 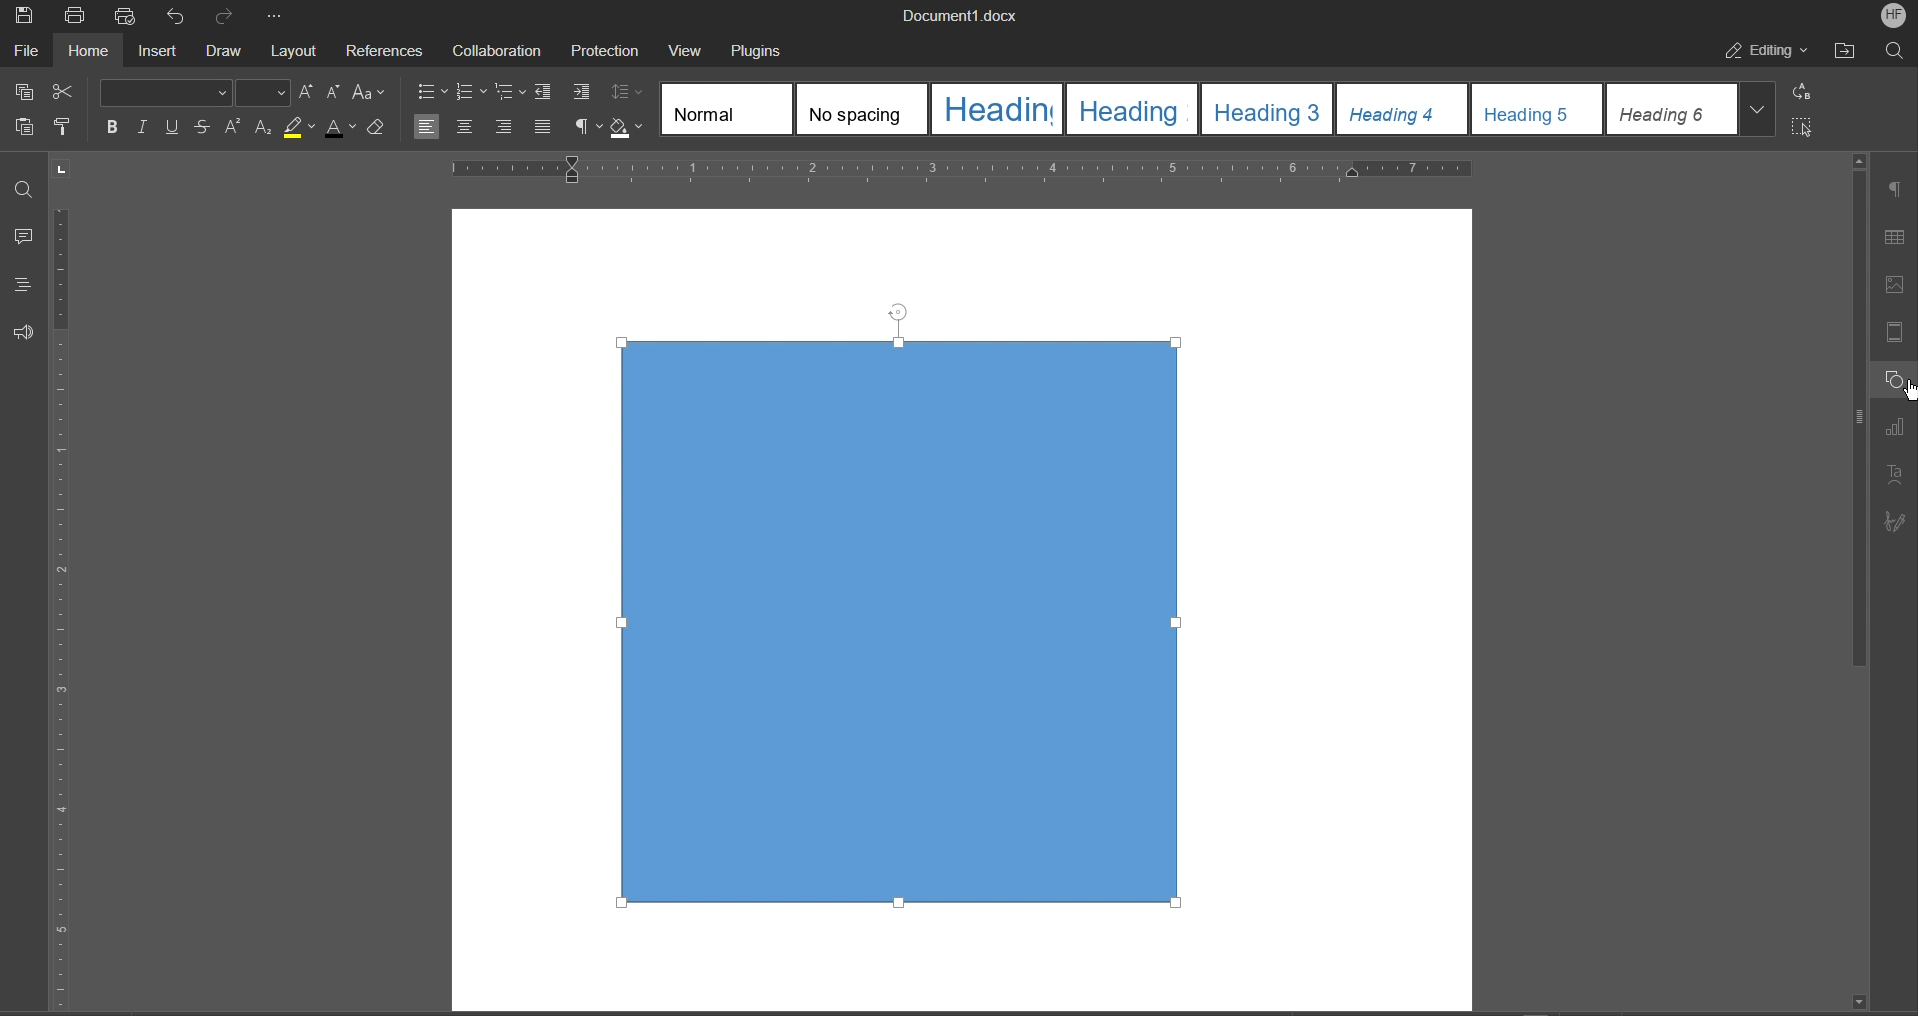 What do you see at coordinates (499, 49) in the screenshot?
I see `Collaboration` at bounding box center [499, 49].